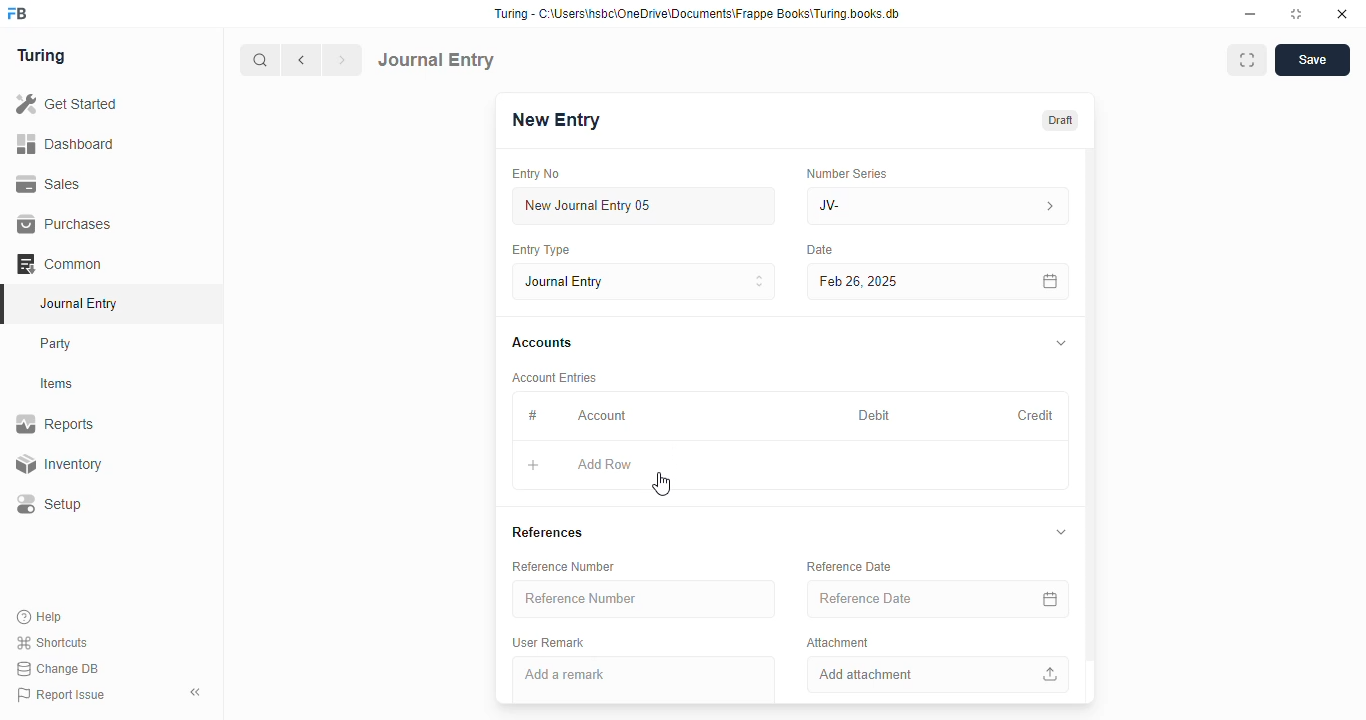 Image resolution: width=1366 pixels, height=720 pixels. What do you see at coordinates (64, 224) in the screenshot?
I see `purchases` at bounding box center [64, 224].